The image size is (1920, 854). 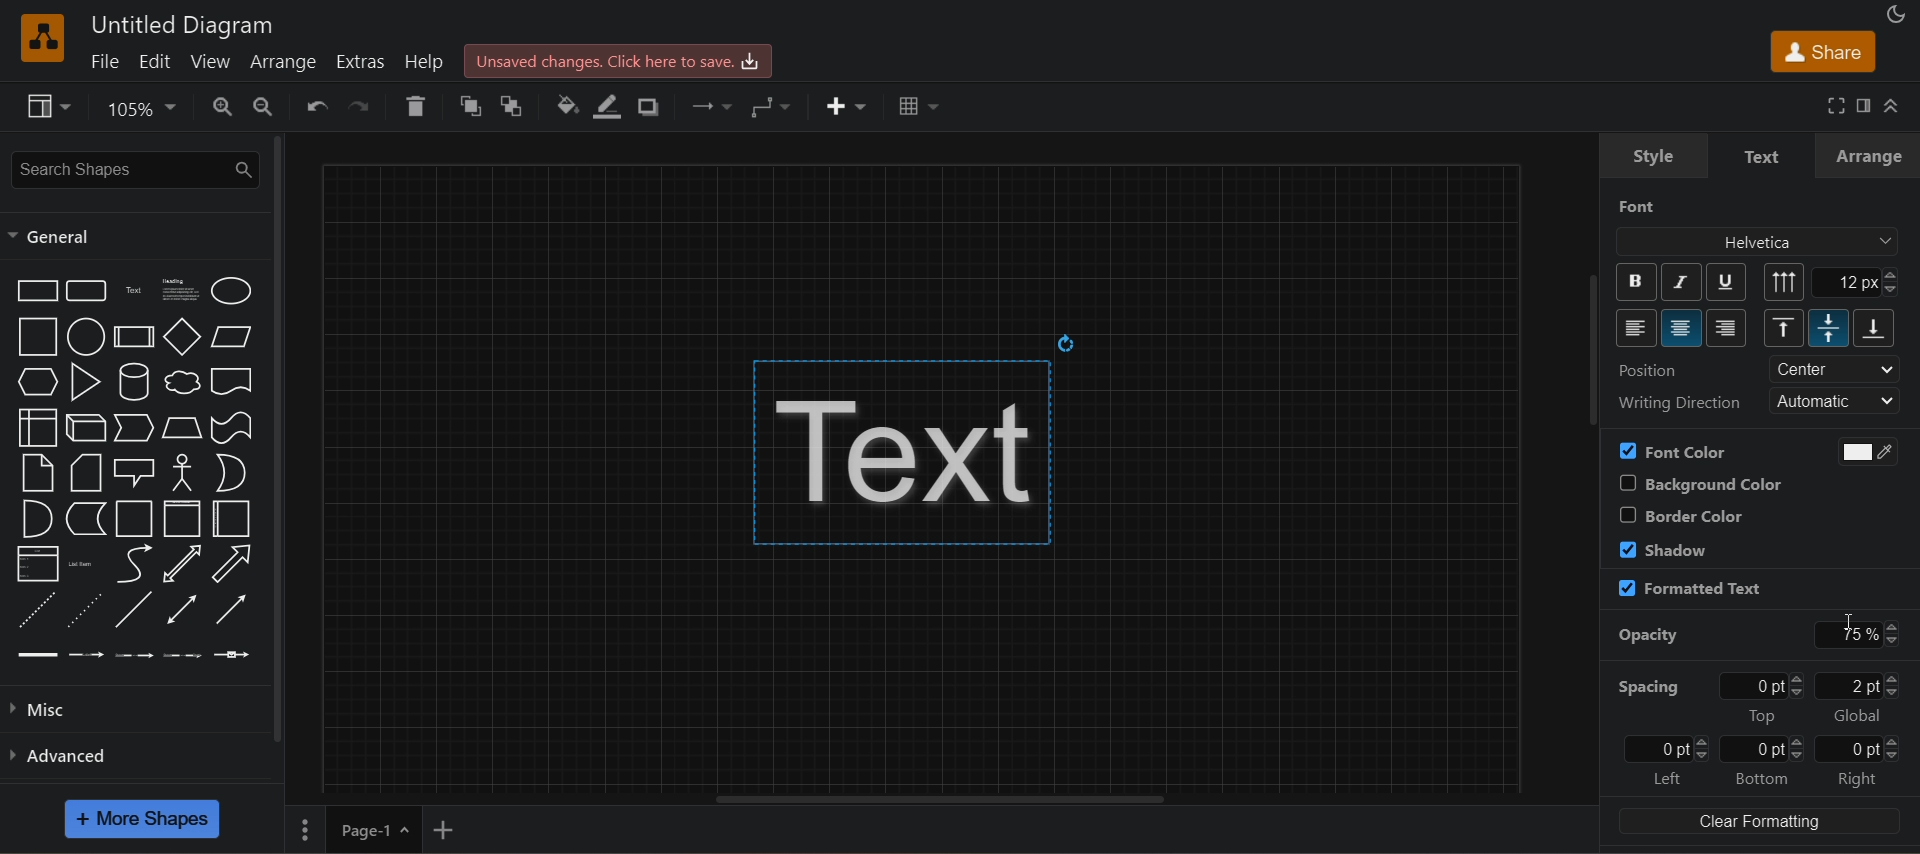 I want to click on line, so click(x=134, y=609).